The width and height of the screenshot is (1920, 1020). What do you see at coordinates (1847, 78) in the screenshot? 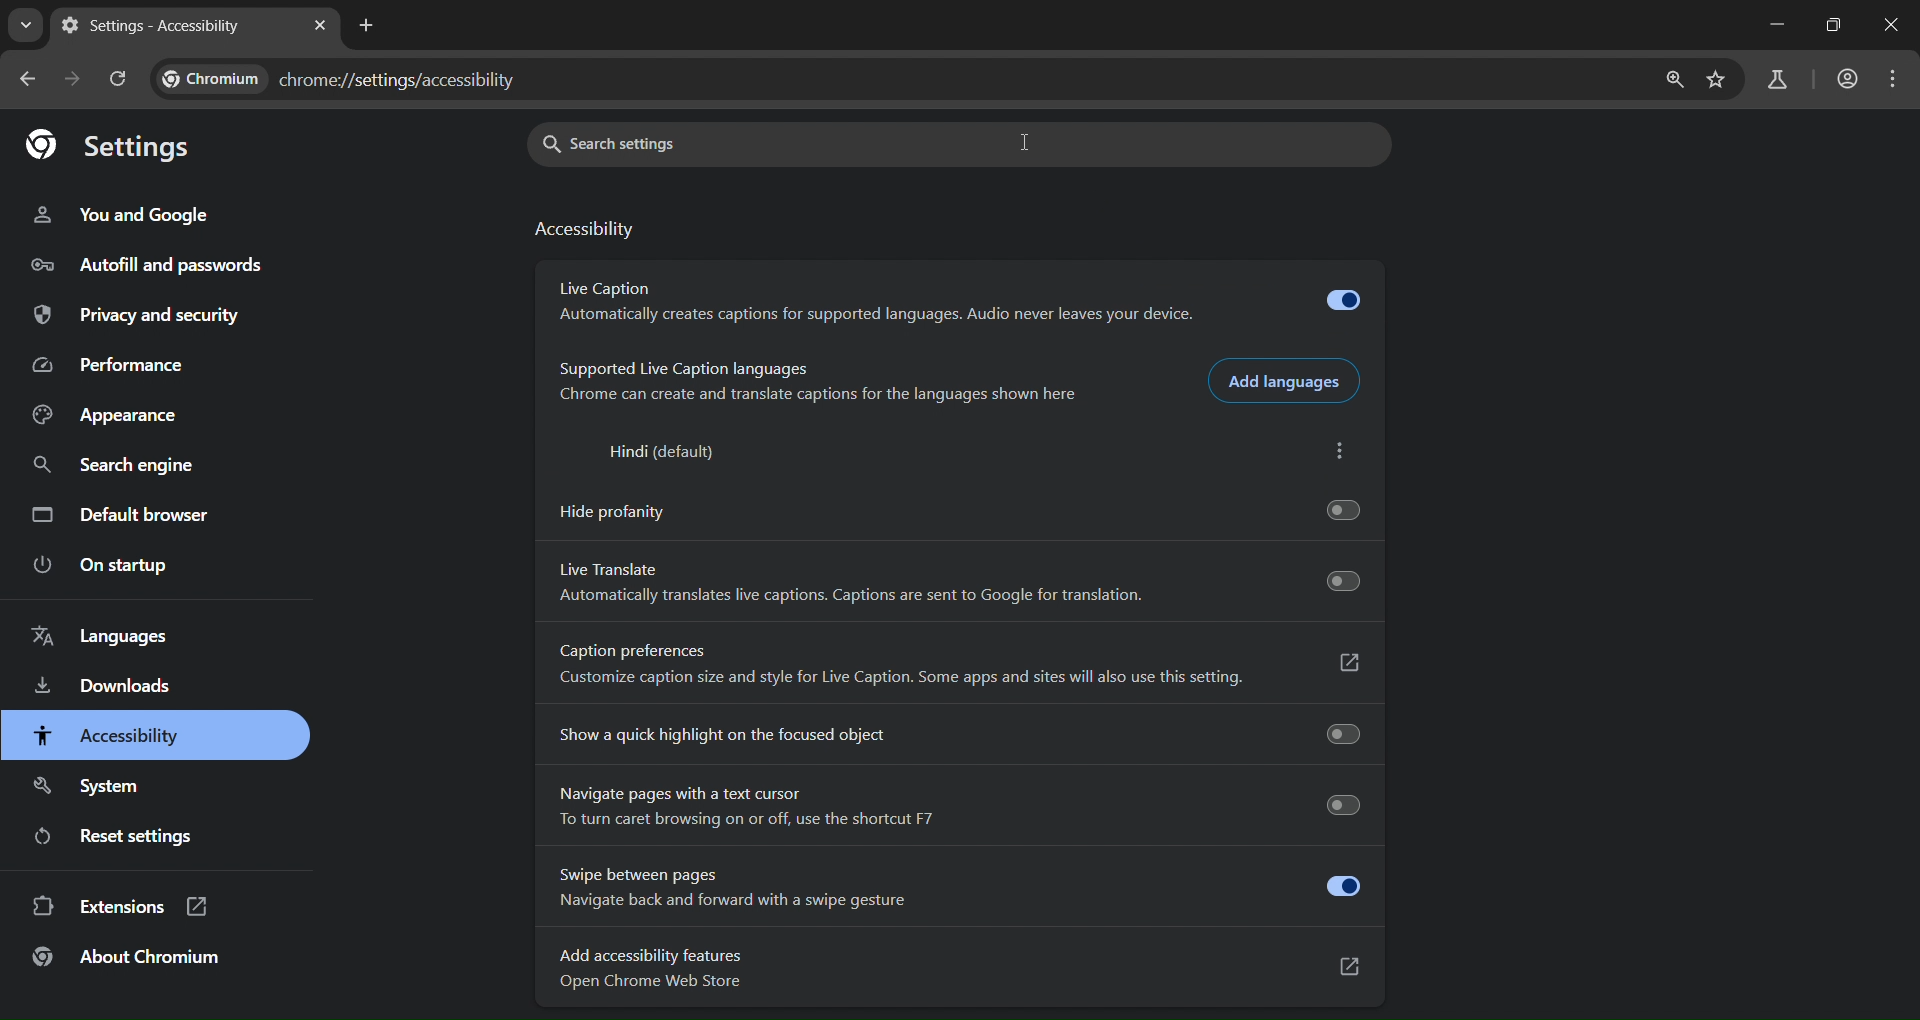
I see `accounts` at bounding box center [1847, 78].